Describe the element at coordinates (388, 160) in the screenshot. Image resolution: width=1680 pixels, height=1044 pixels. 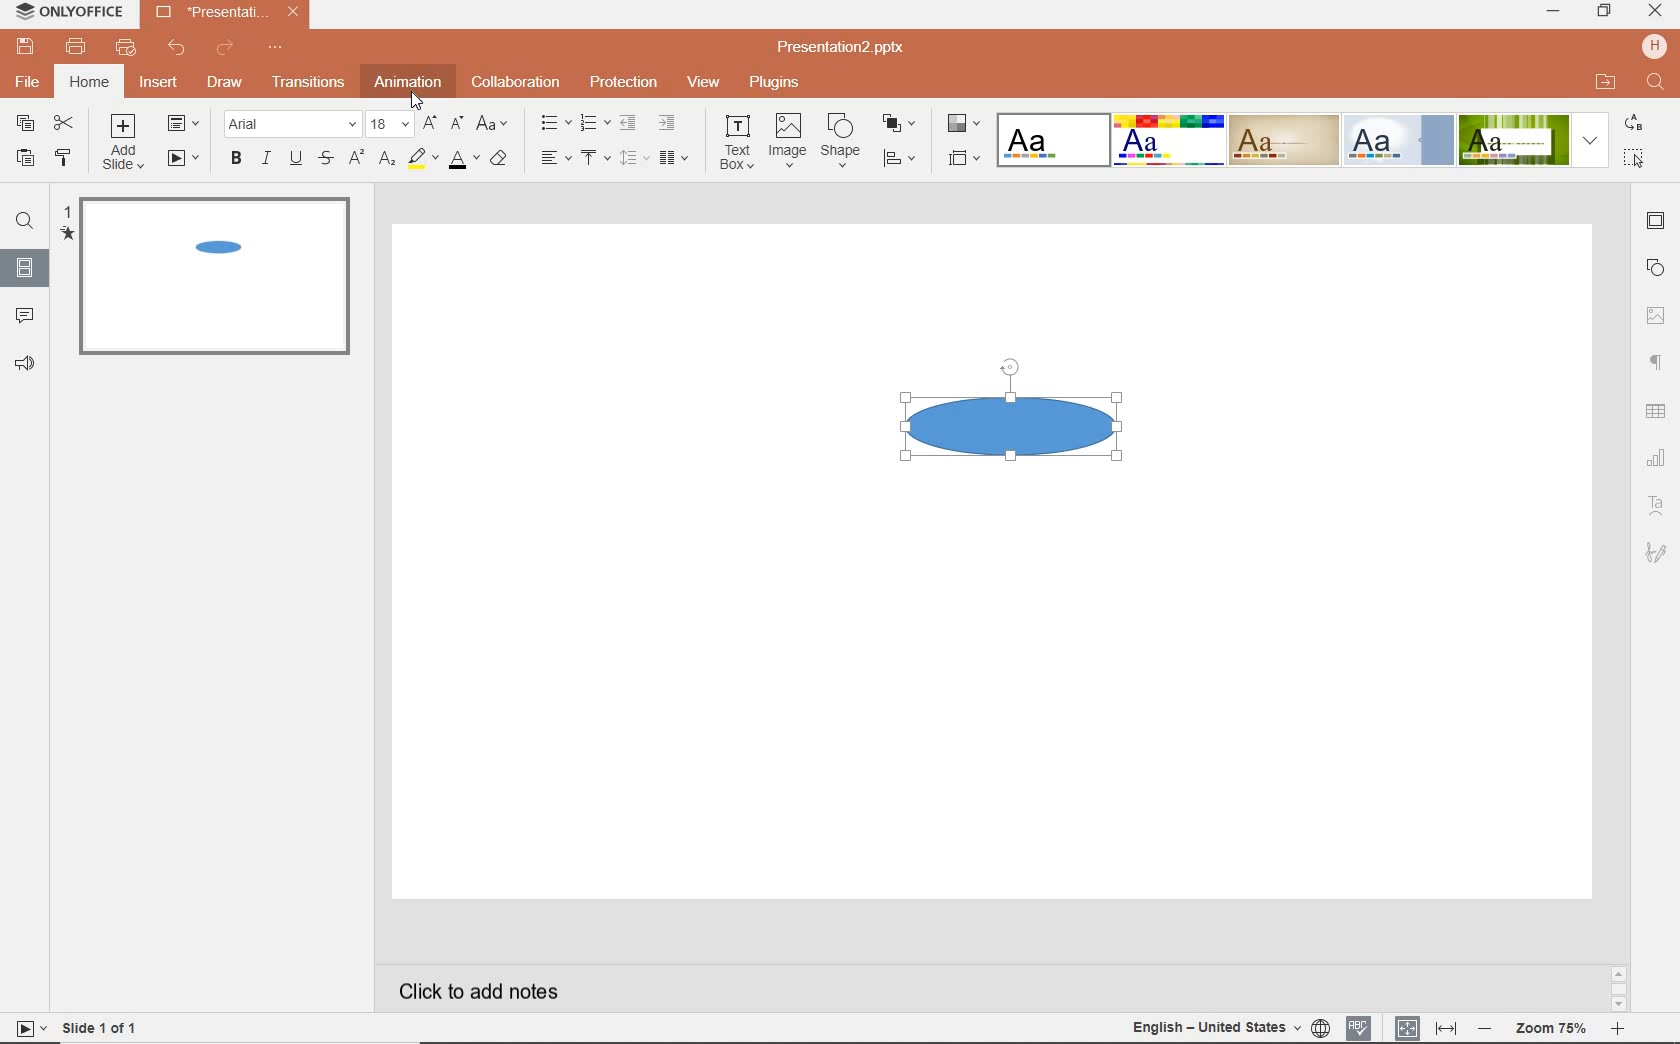
I see `SUBSCRIPT` at that location.